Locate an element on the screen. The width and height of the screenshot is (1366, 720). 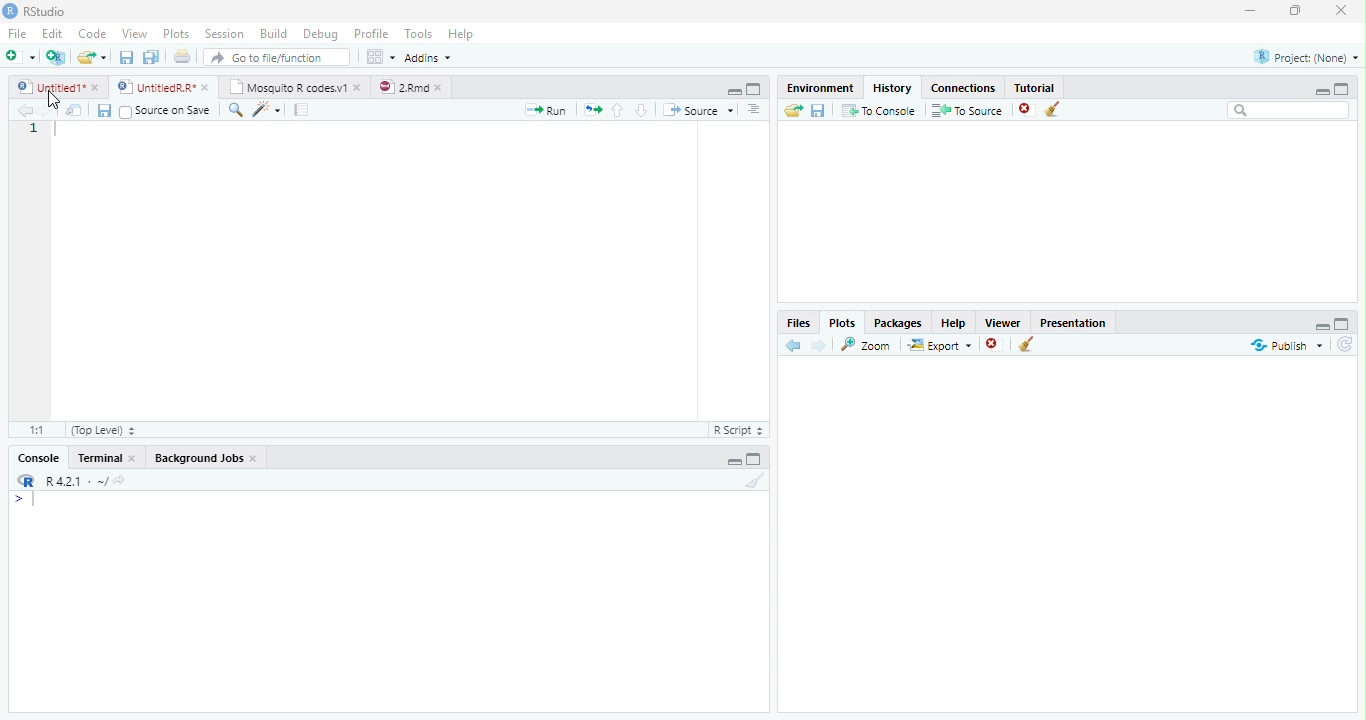
© UntitedRR* * is located at coordinates (165, 87).